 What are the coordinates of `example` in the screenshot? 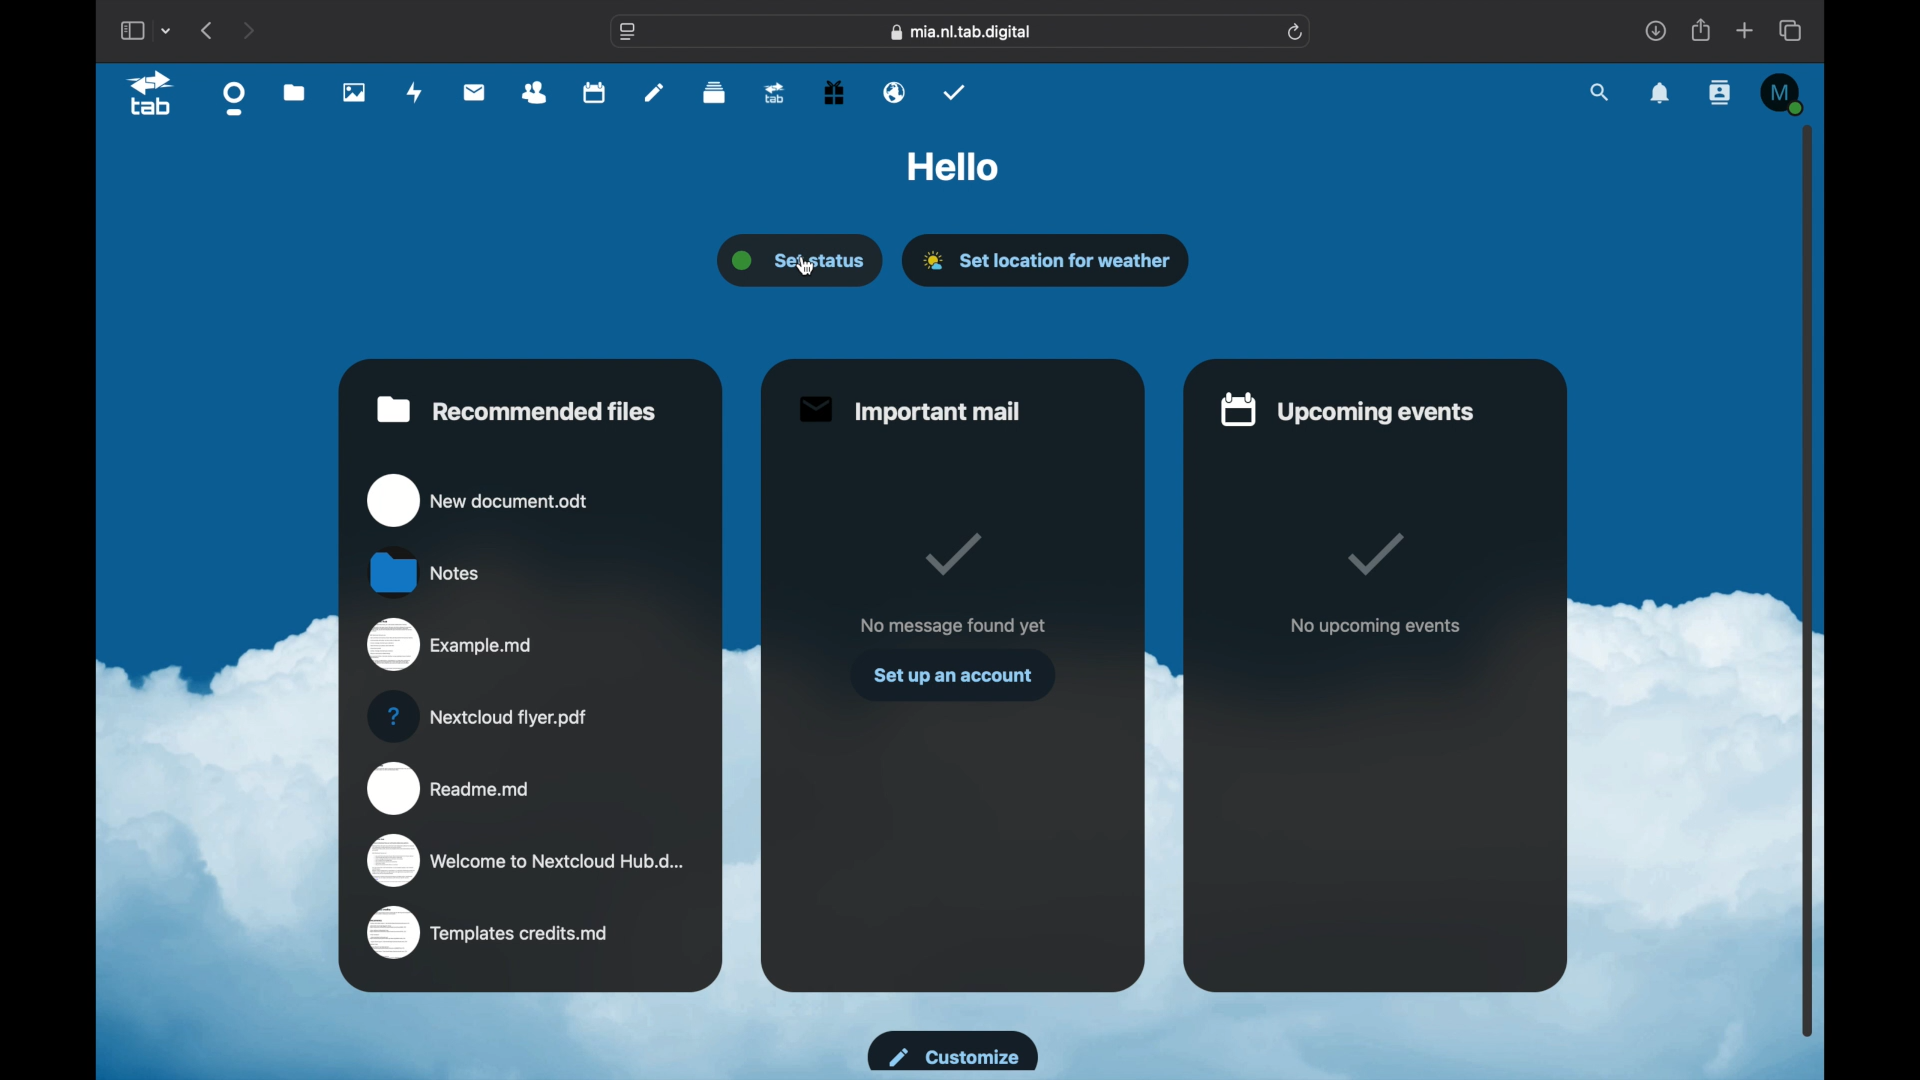 It's located at (454, 646).